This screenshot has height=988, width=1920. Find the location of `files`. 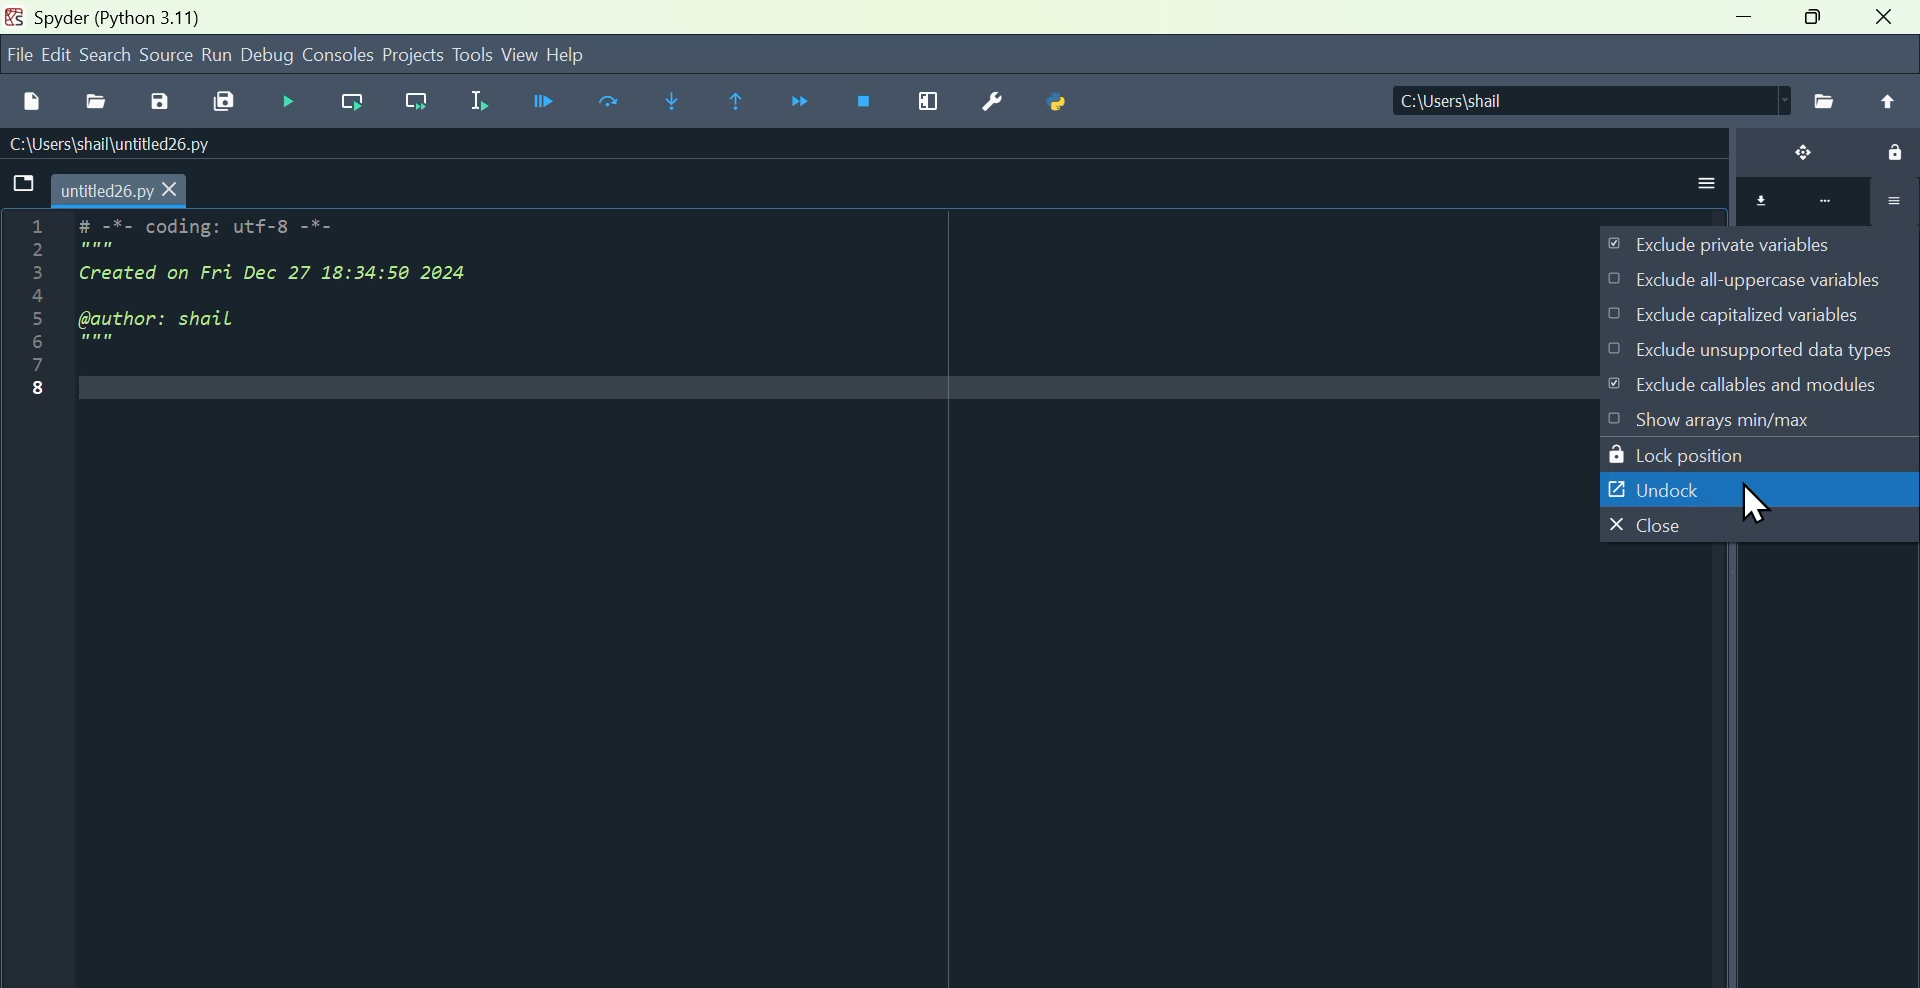

files is located at coordinates (1822, 100).